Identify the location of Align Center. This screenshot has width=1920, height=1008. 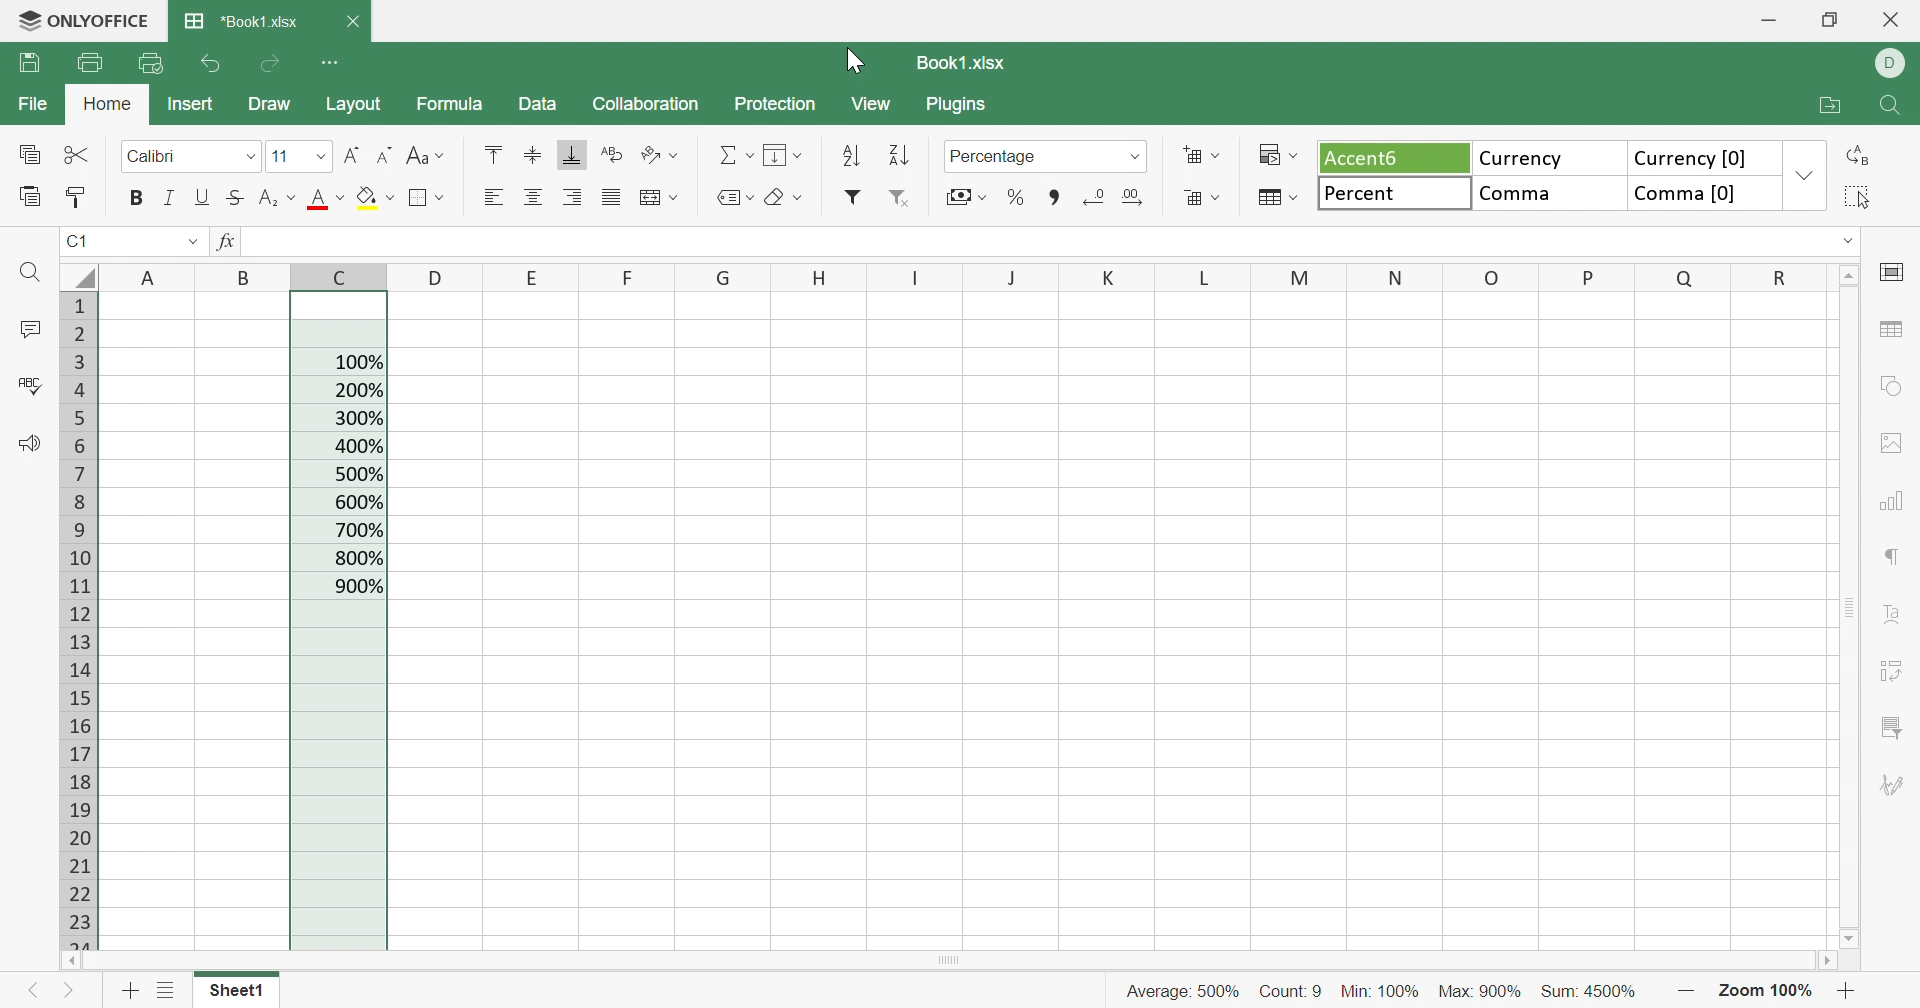
(533, 194).